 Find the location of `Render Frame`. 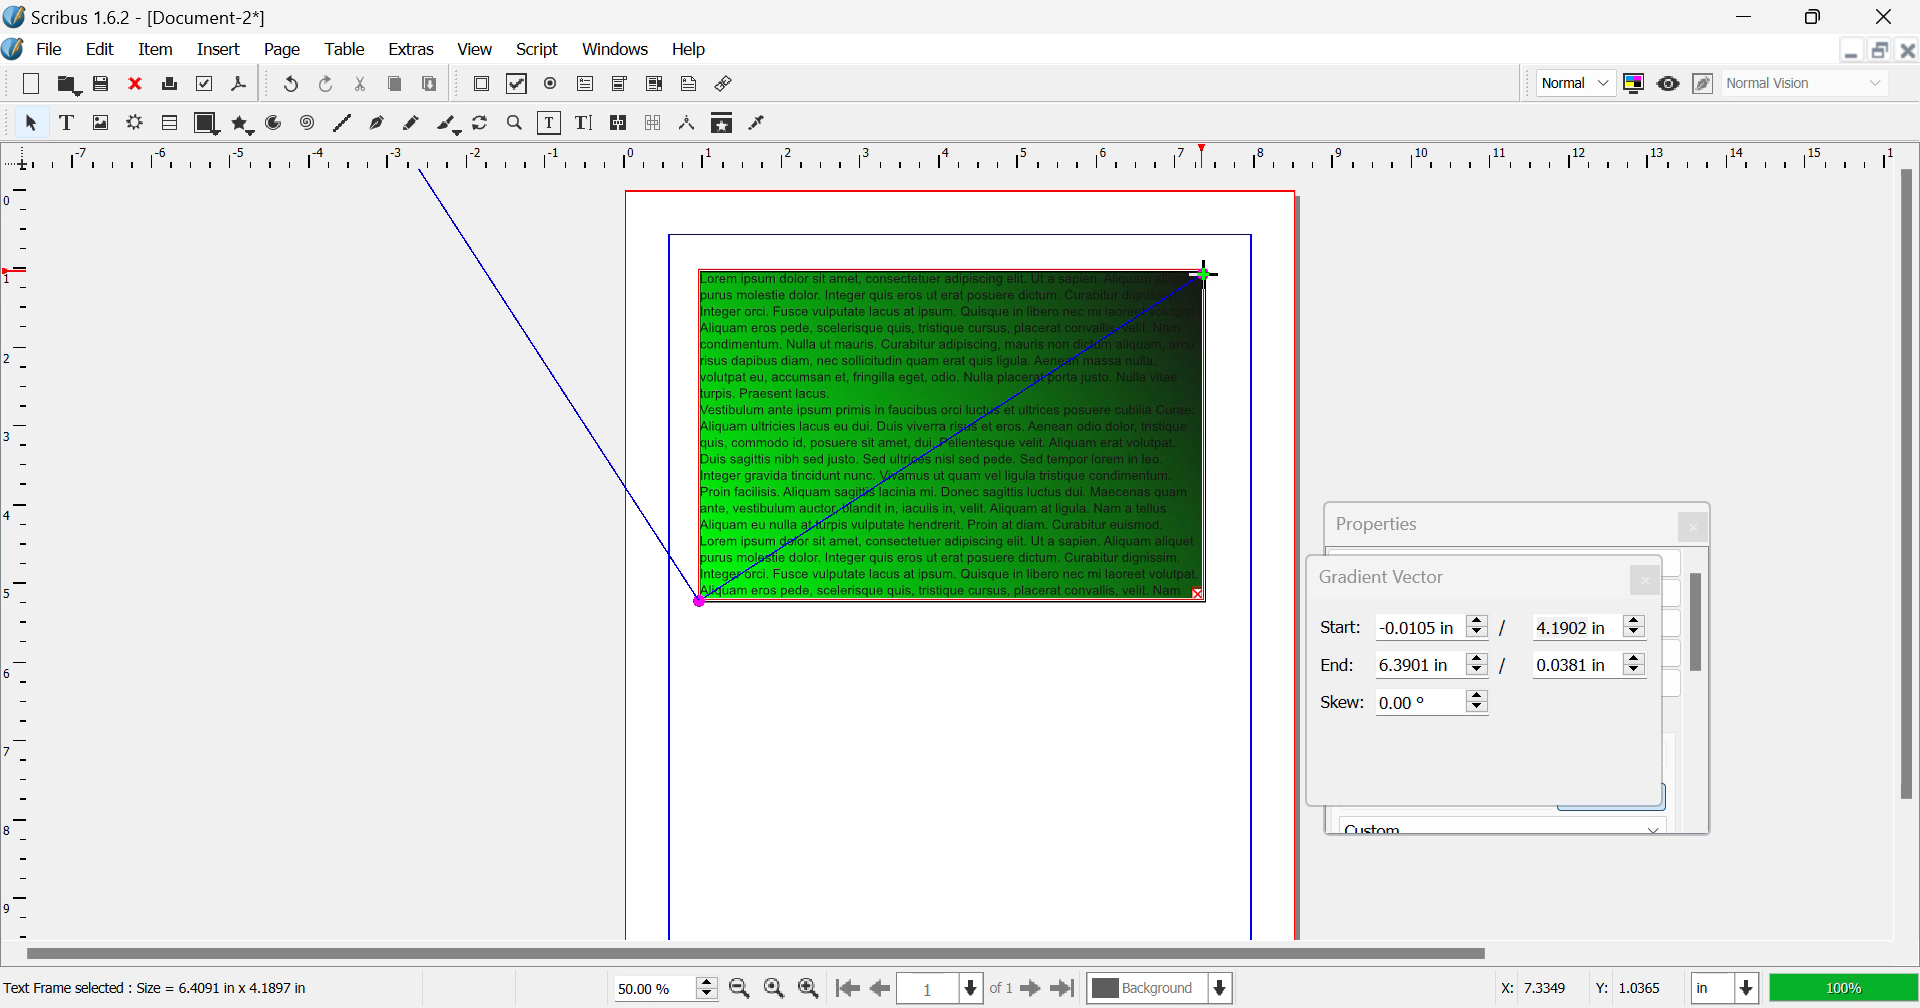

Render Frame is located at coordinates (168, 124).